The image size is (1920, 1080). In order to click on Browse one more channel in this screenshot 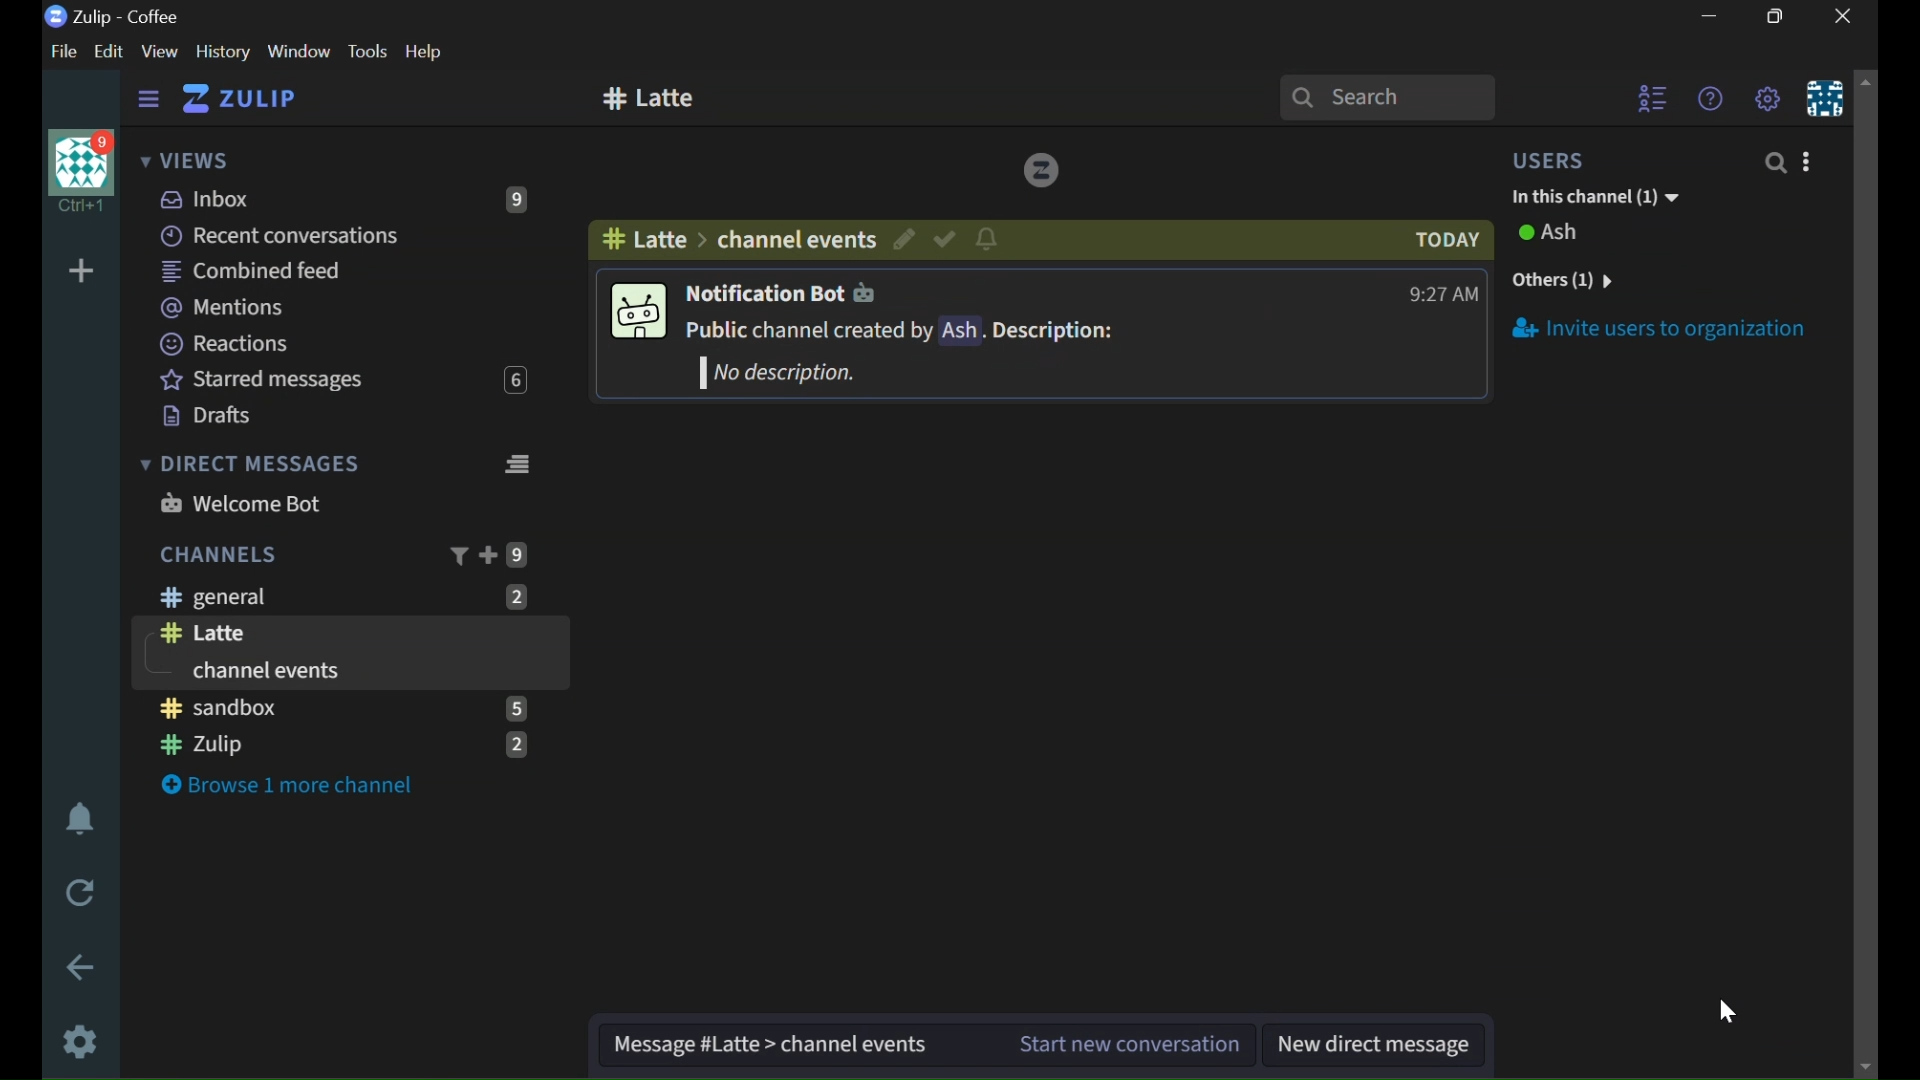, I will do `click(290, 786)`.